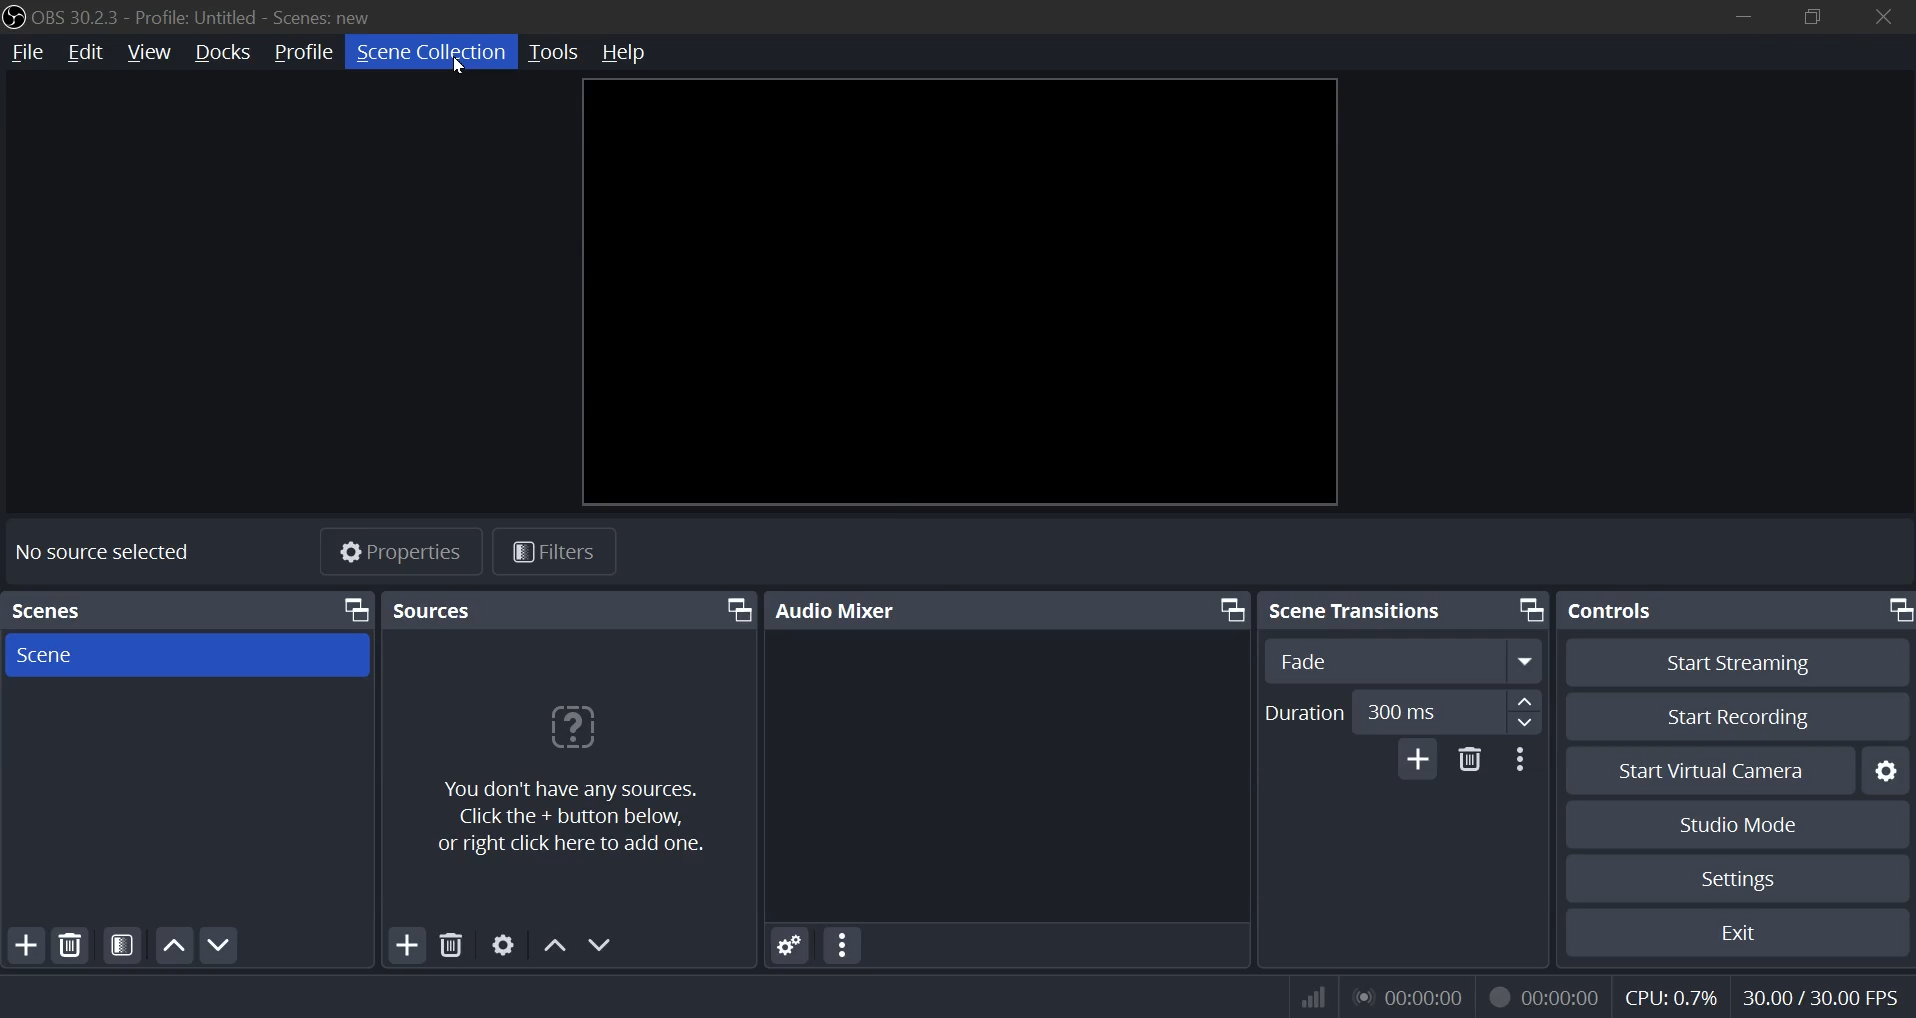 The height and width of the screenshot is (1018, 1916). What do you see at coordinates (450, 946) in the screenshot?
I see `delete` at bounding box center [450, 946].